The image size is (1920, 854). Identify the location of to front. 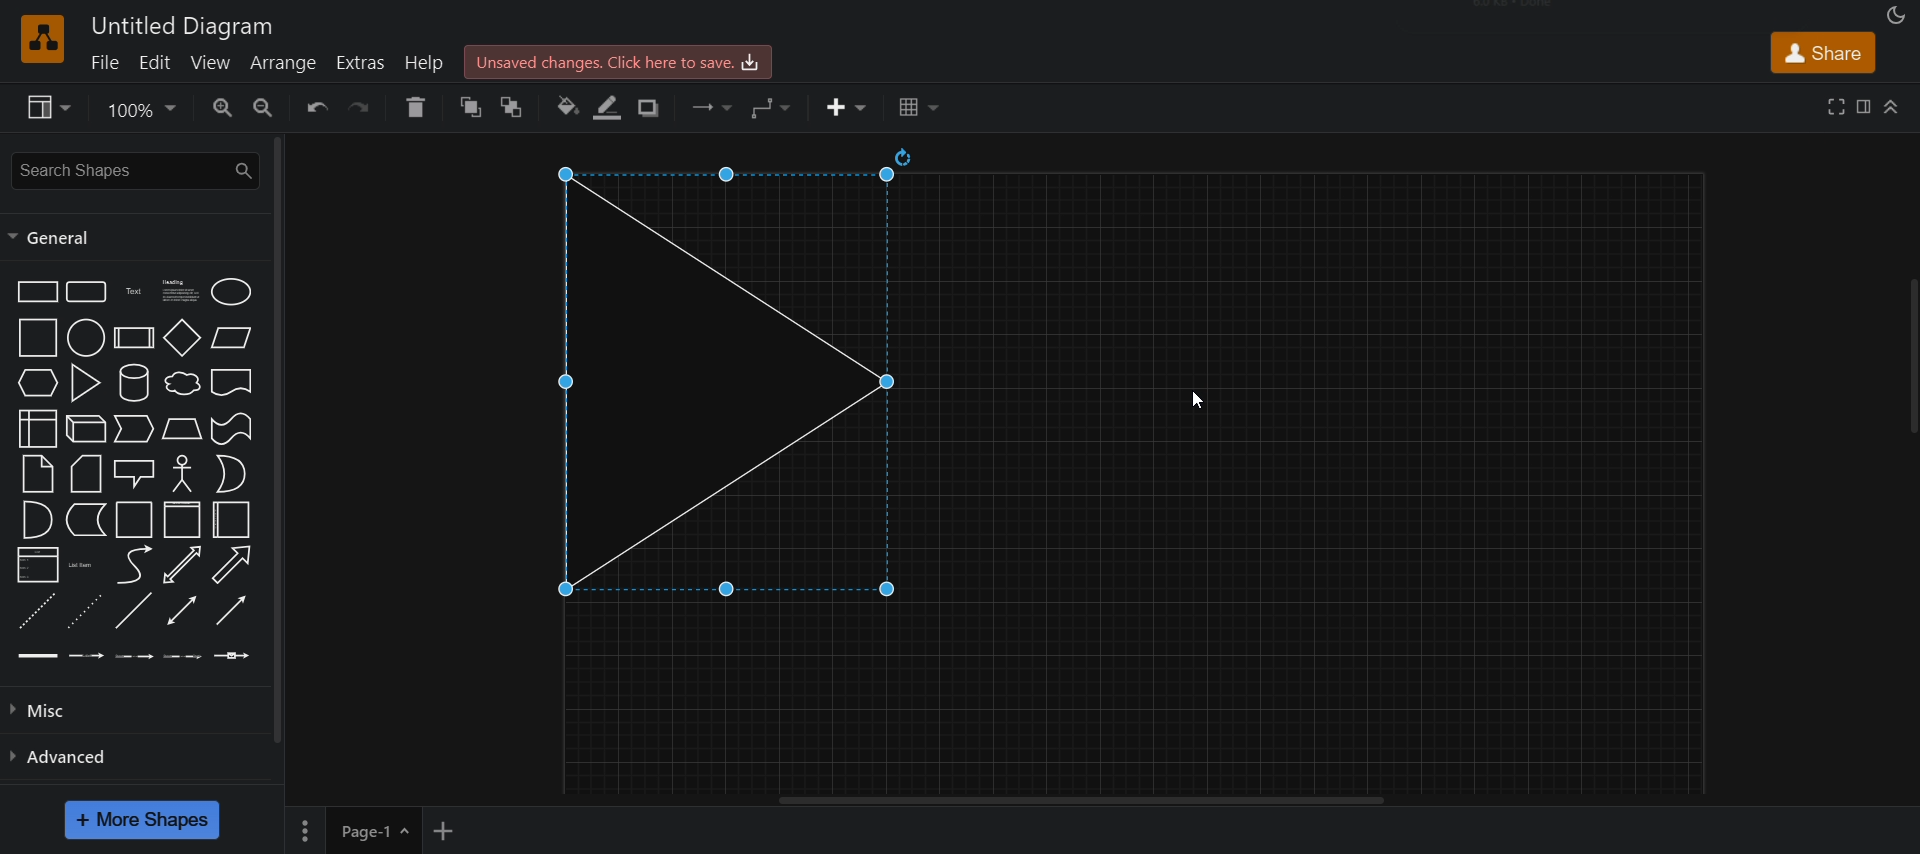
(466, 105).